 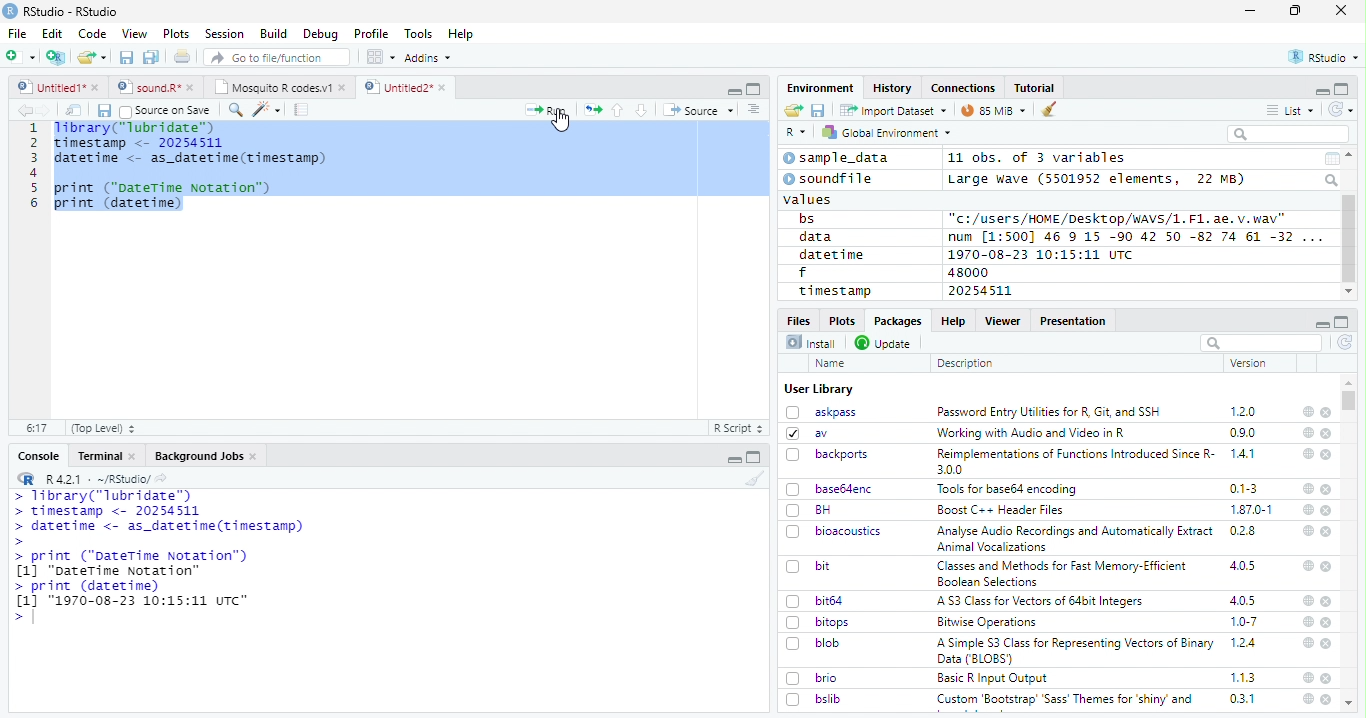 What do you see at coordinates (278, 57) in the screenshot?
I see `Go to file/function` at bounding box center [278, 57].